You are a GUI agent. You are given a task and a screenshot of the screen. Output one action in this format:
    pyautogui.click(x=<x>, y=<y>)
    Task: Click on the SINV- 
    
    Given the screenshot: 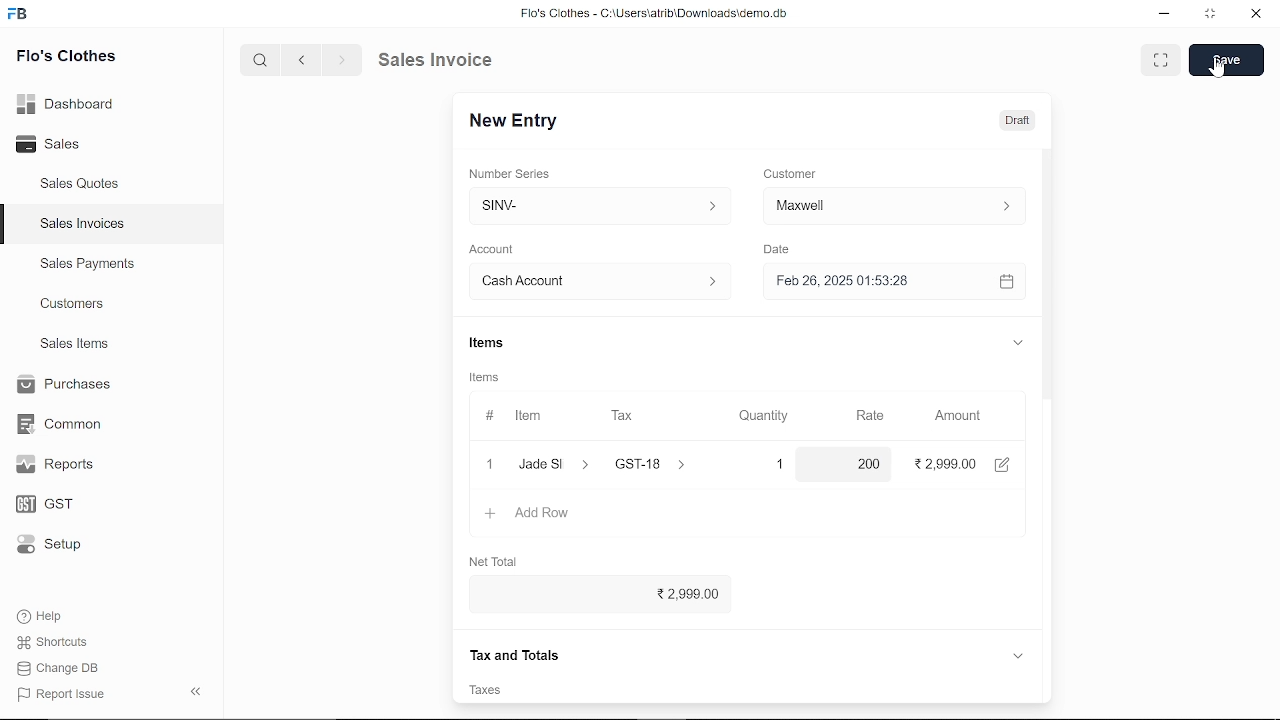 What is the action you would take?
    pyautogui.click(x=595, y=206)
    